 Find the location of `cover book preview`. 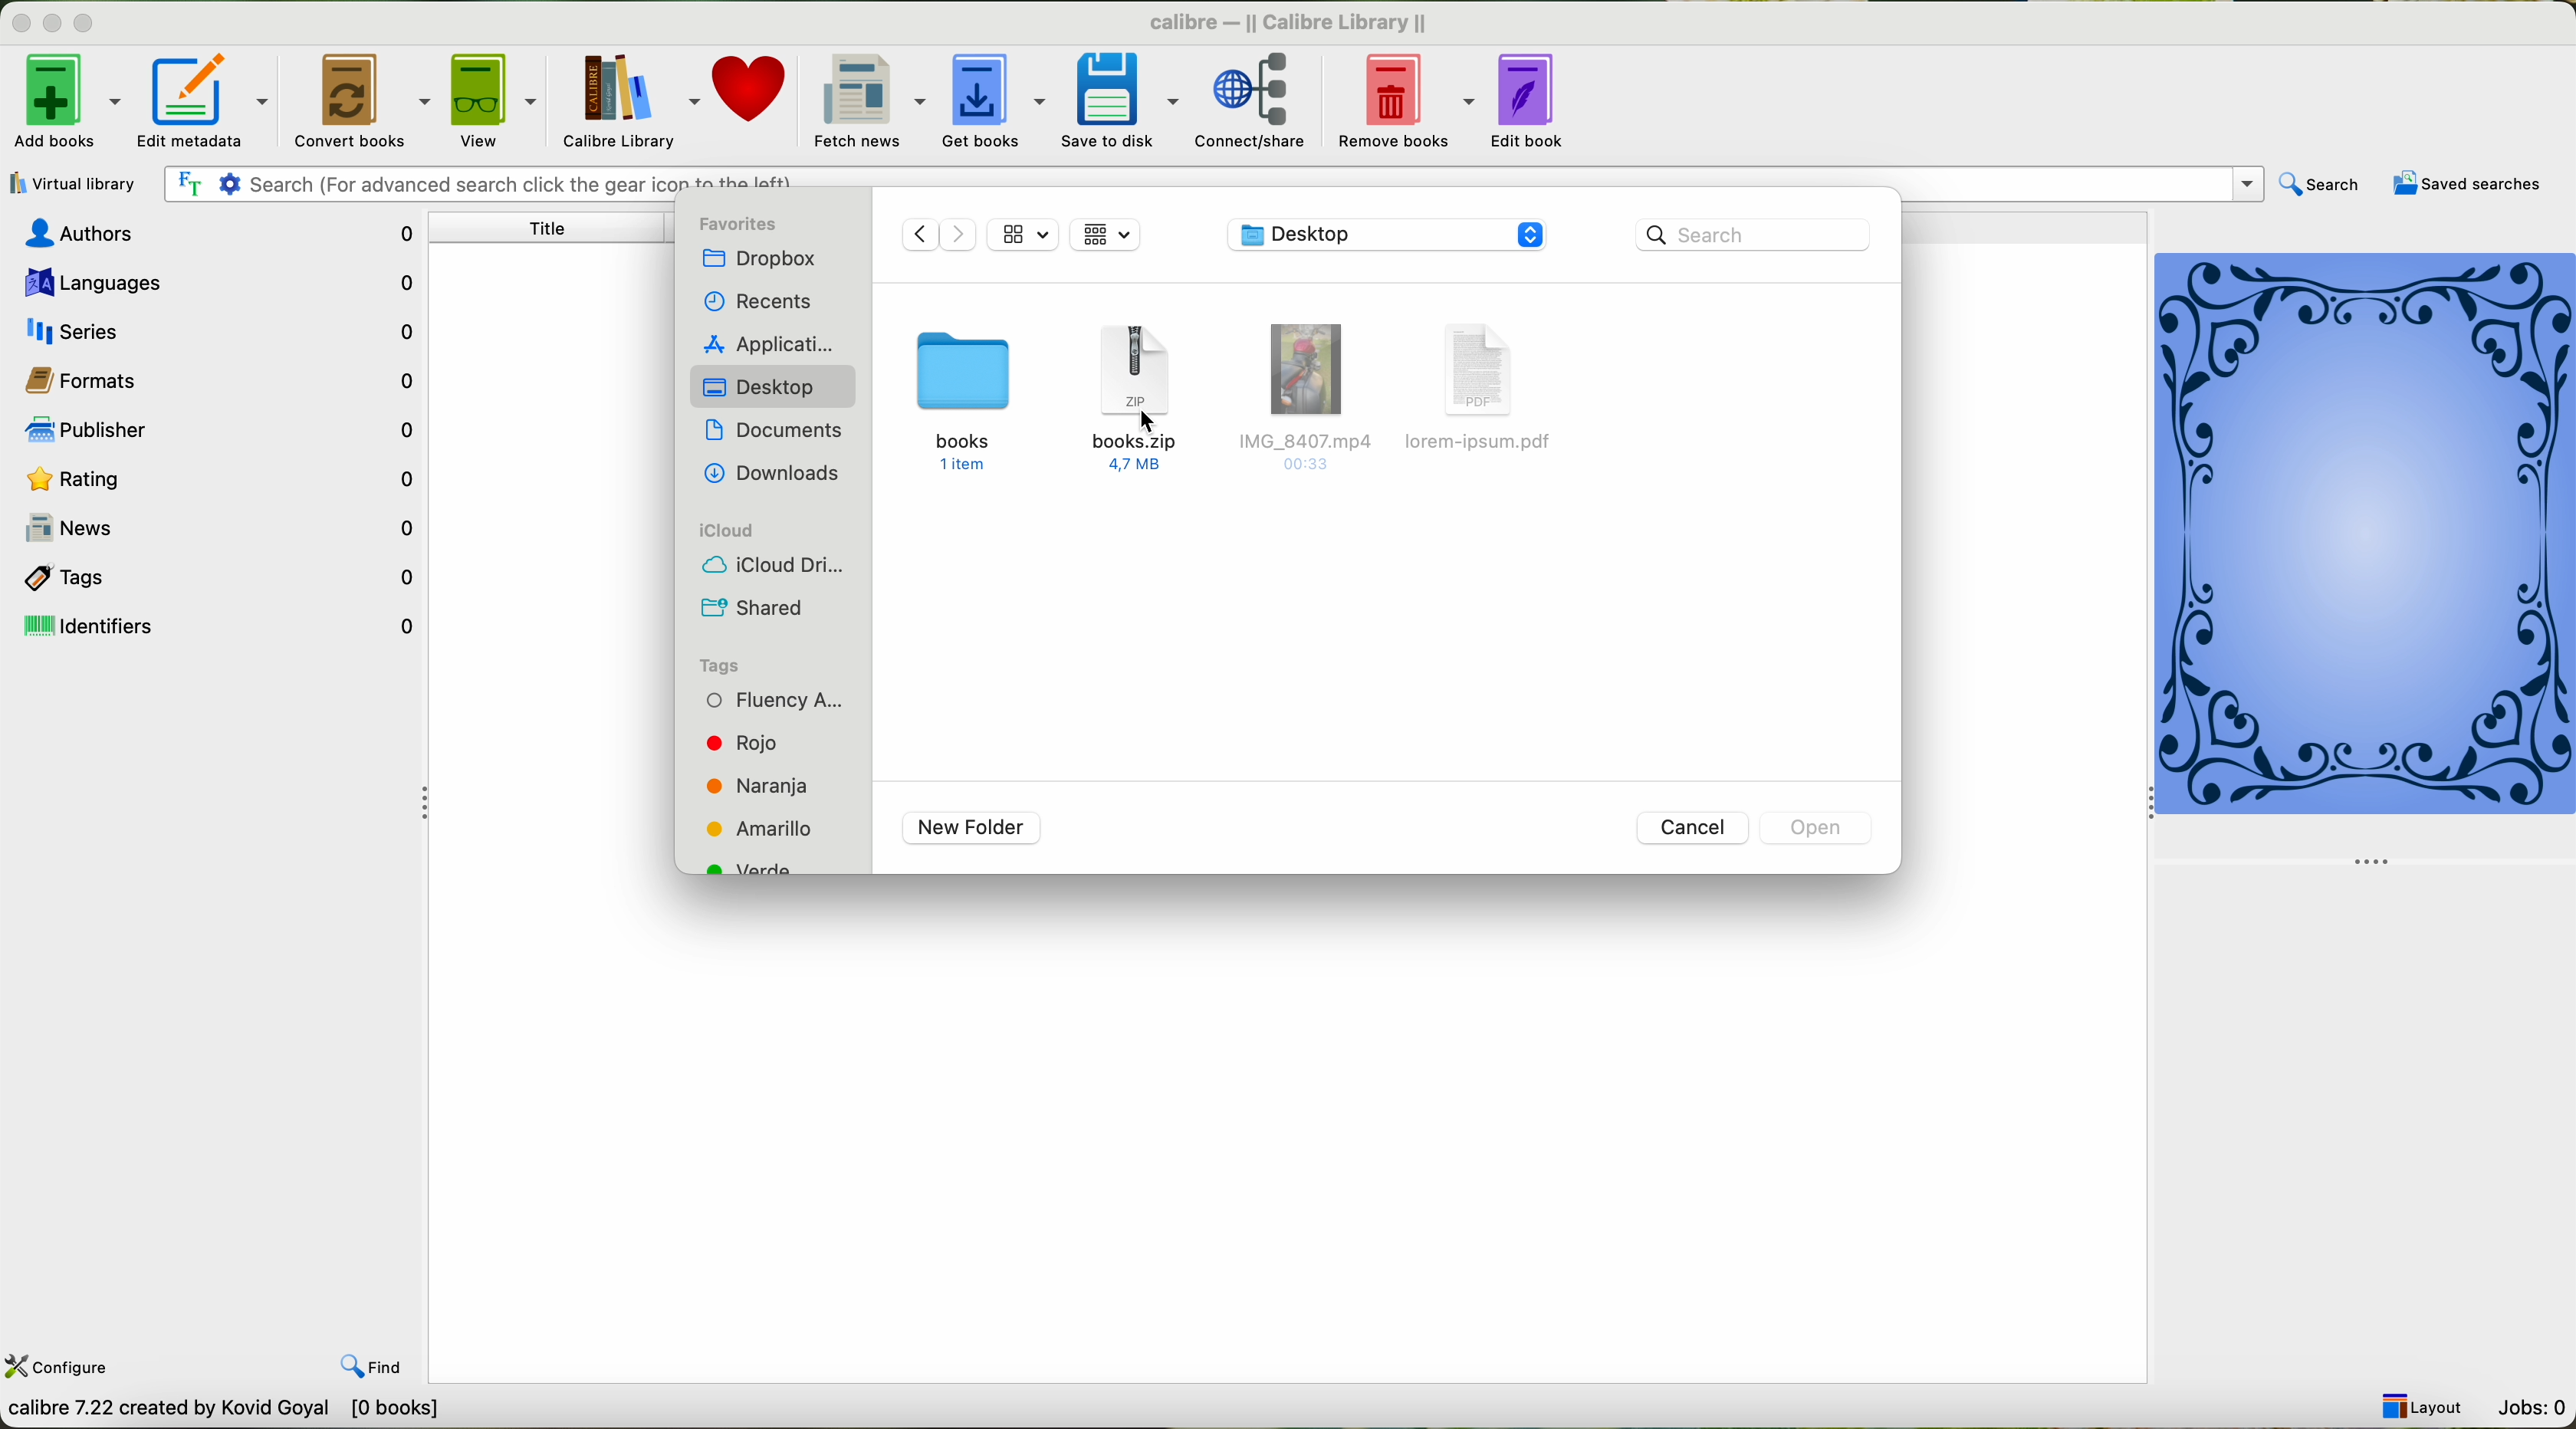

cover book preview is located at coordinates (2367, 554).